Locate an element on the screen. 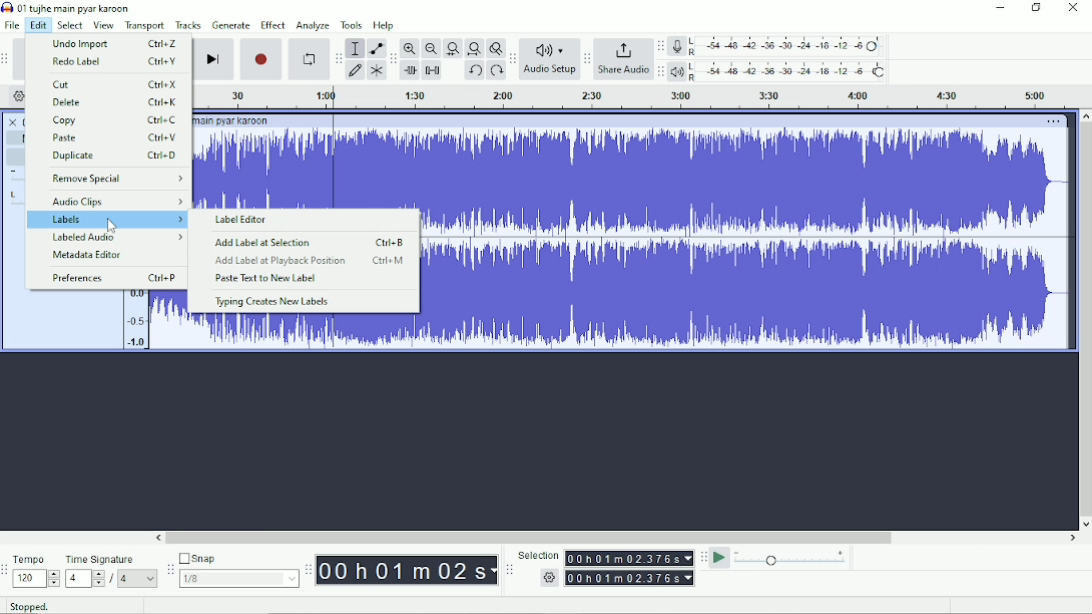  Silence audio selection is located at coordinates (434, 71).